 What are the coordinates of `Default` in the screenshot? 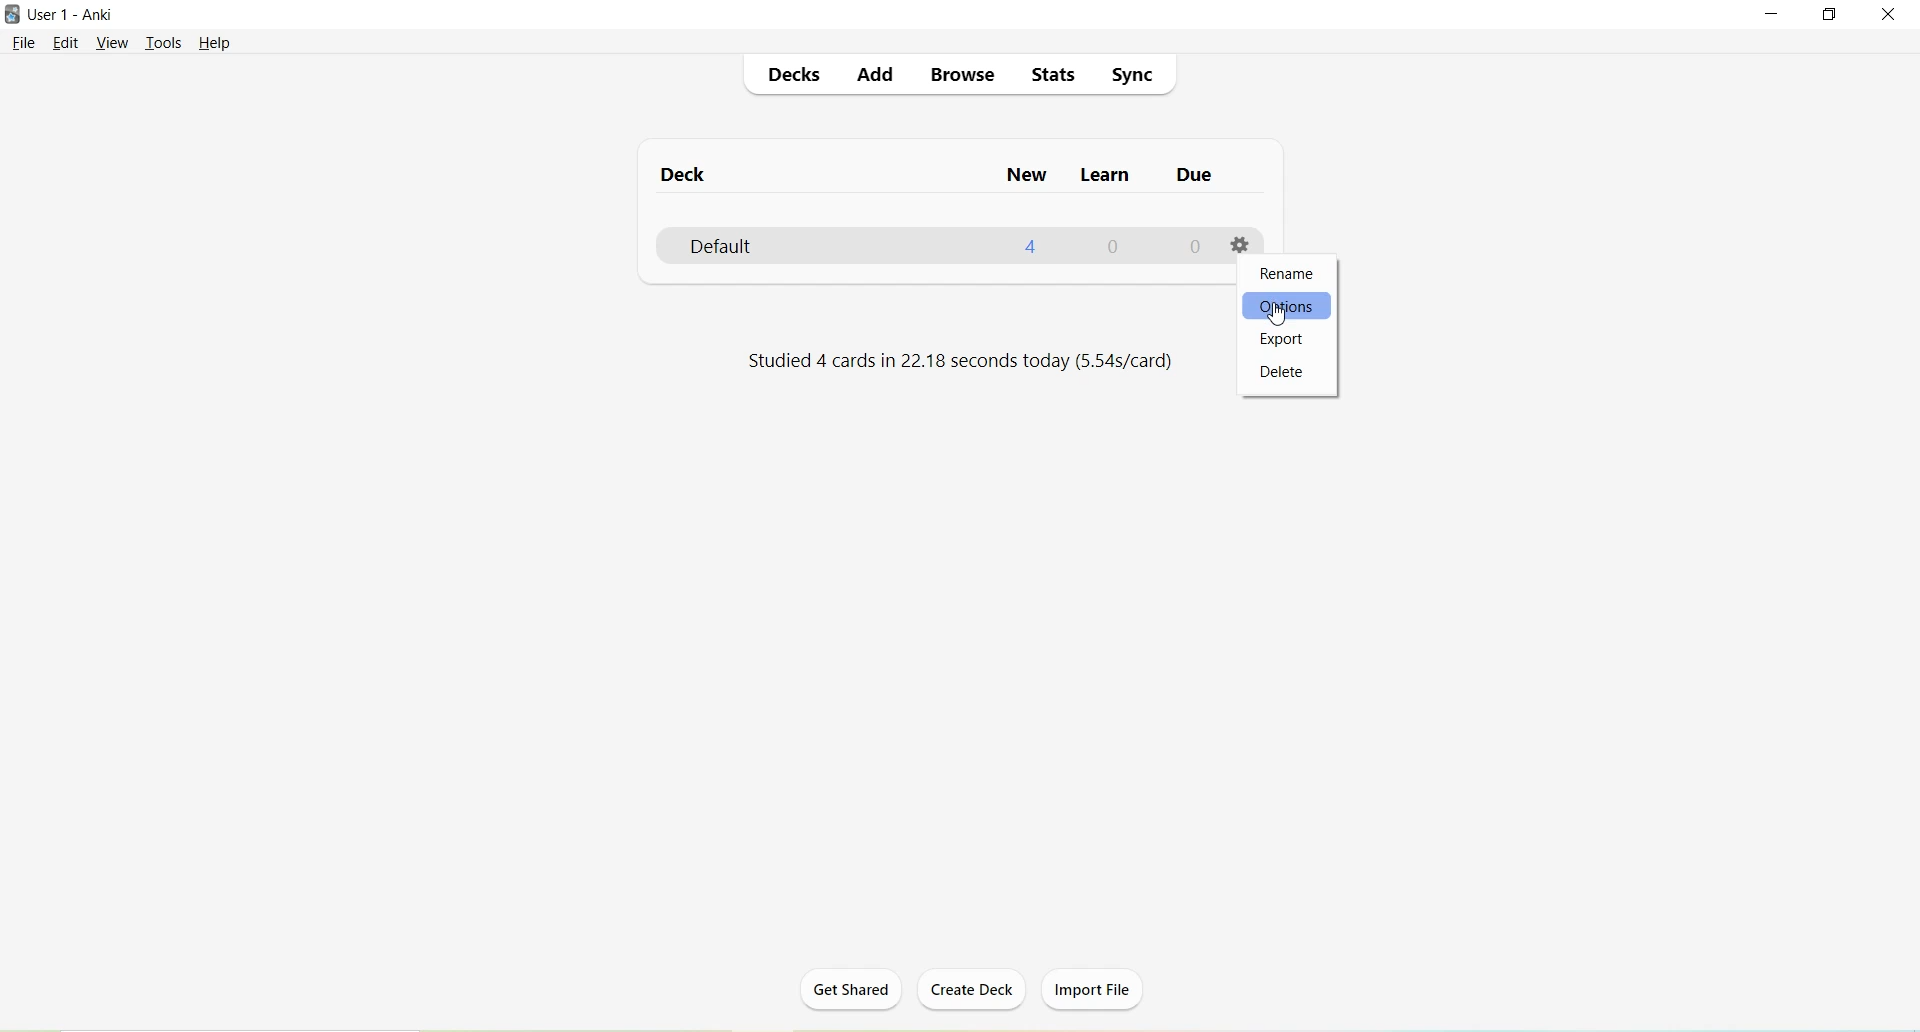 It's located at (744, 246).